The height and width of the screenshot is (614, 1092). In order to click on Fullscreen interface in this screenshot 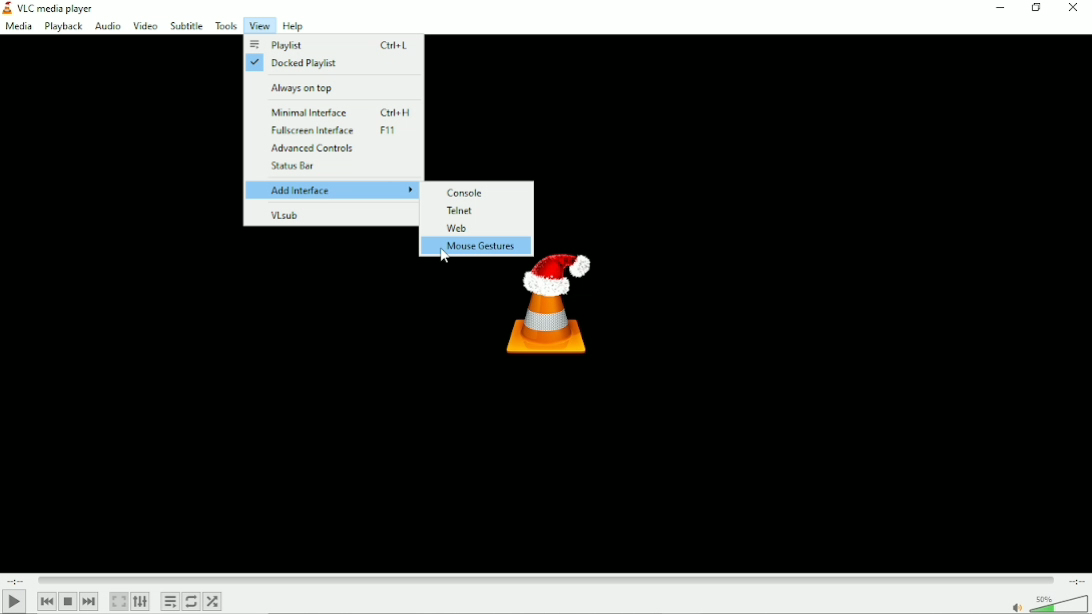, I will do `click(334, 131)`.